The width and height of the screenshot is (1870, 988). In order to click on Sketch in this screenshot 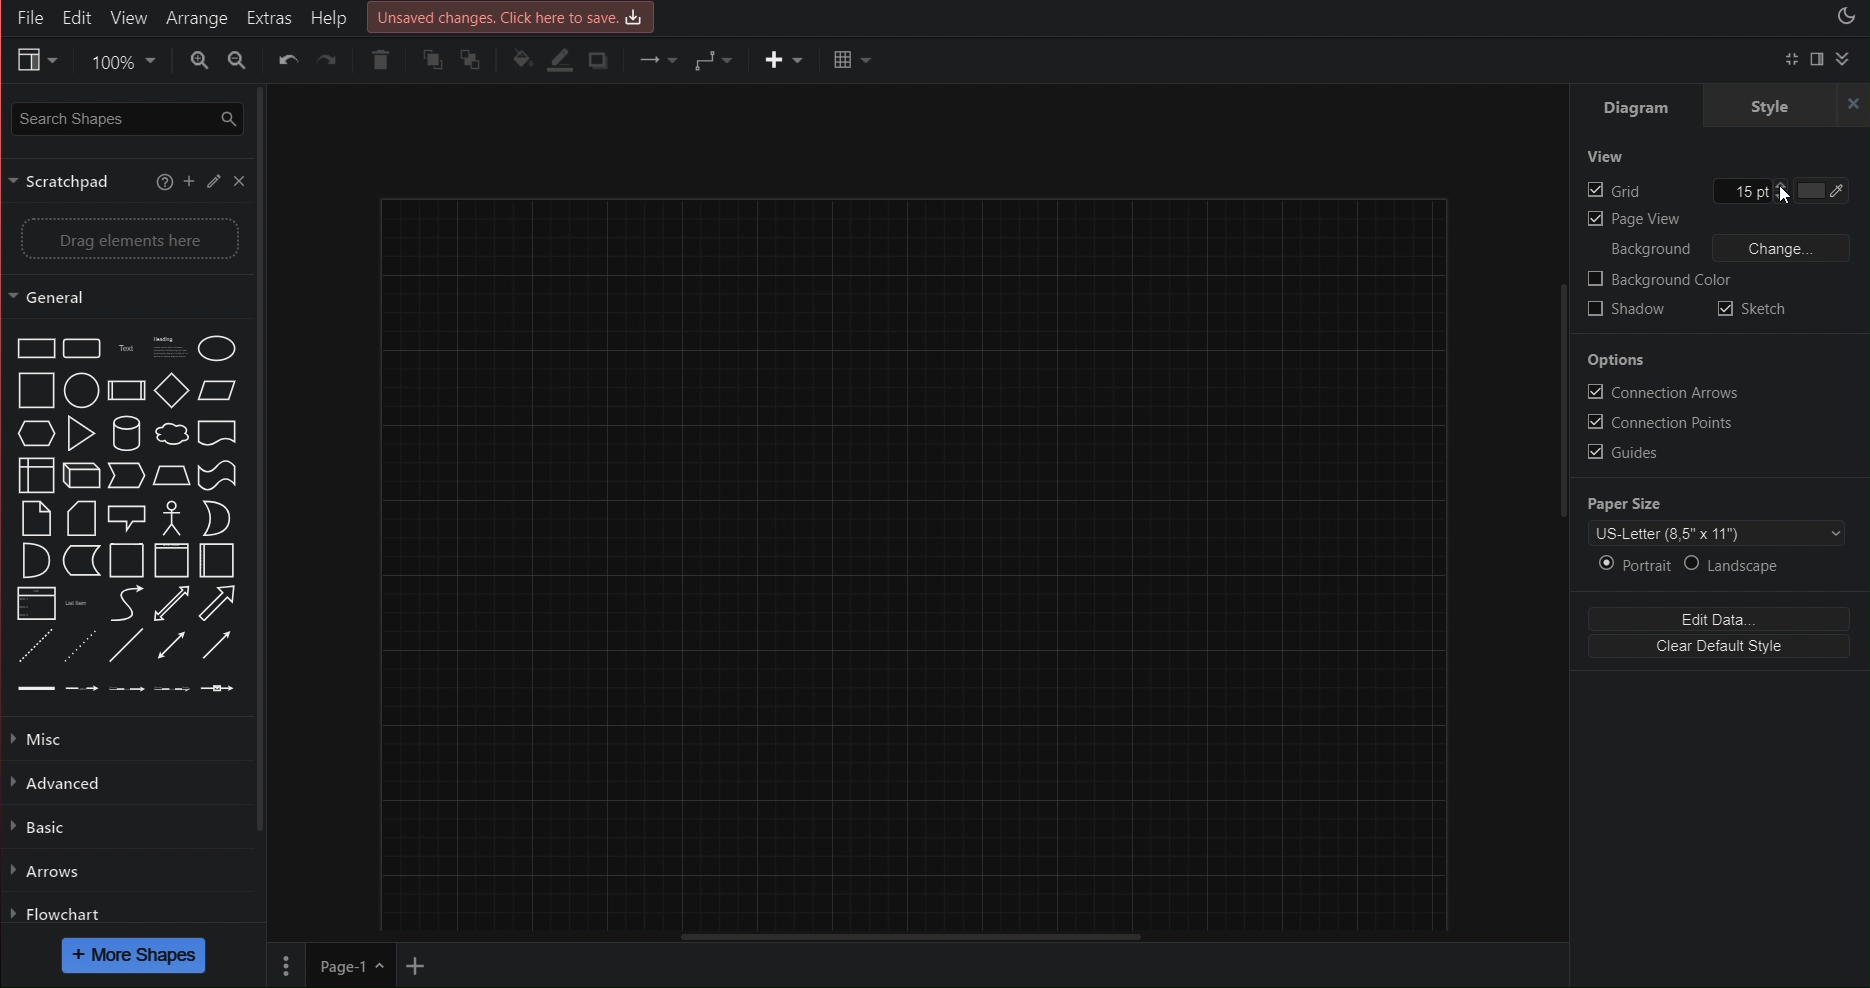, I will do `click(1751, 311)`.